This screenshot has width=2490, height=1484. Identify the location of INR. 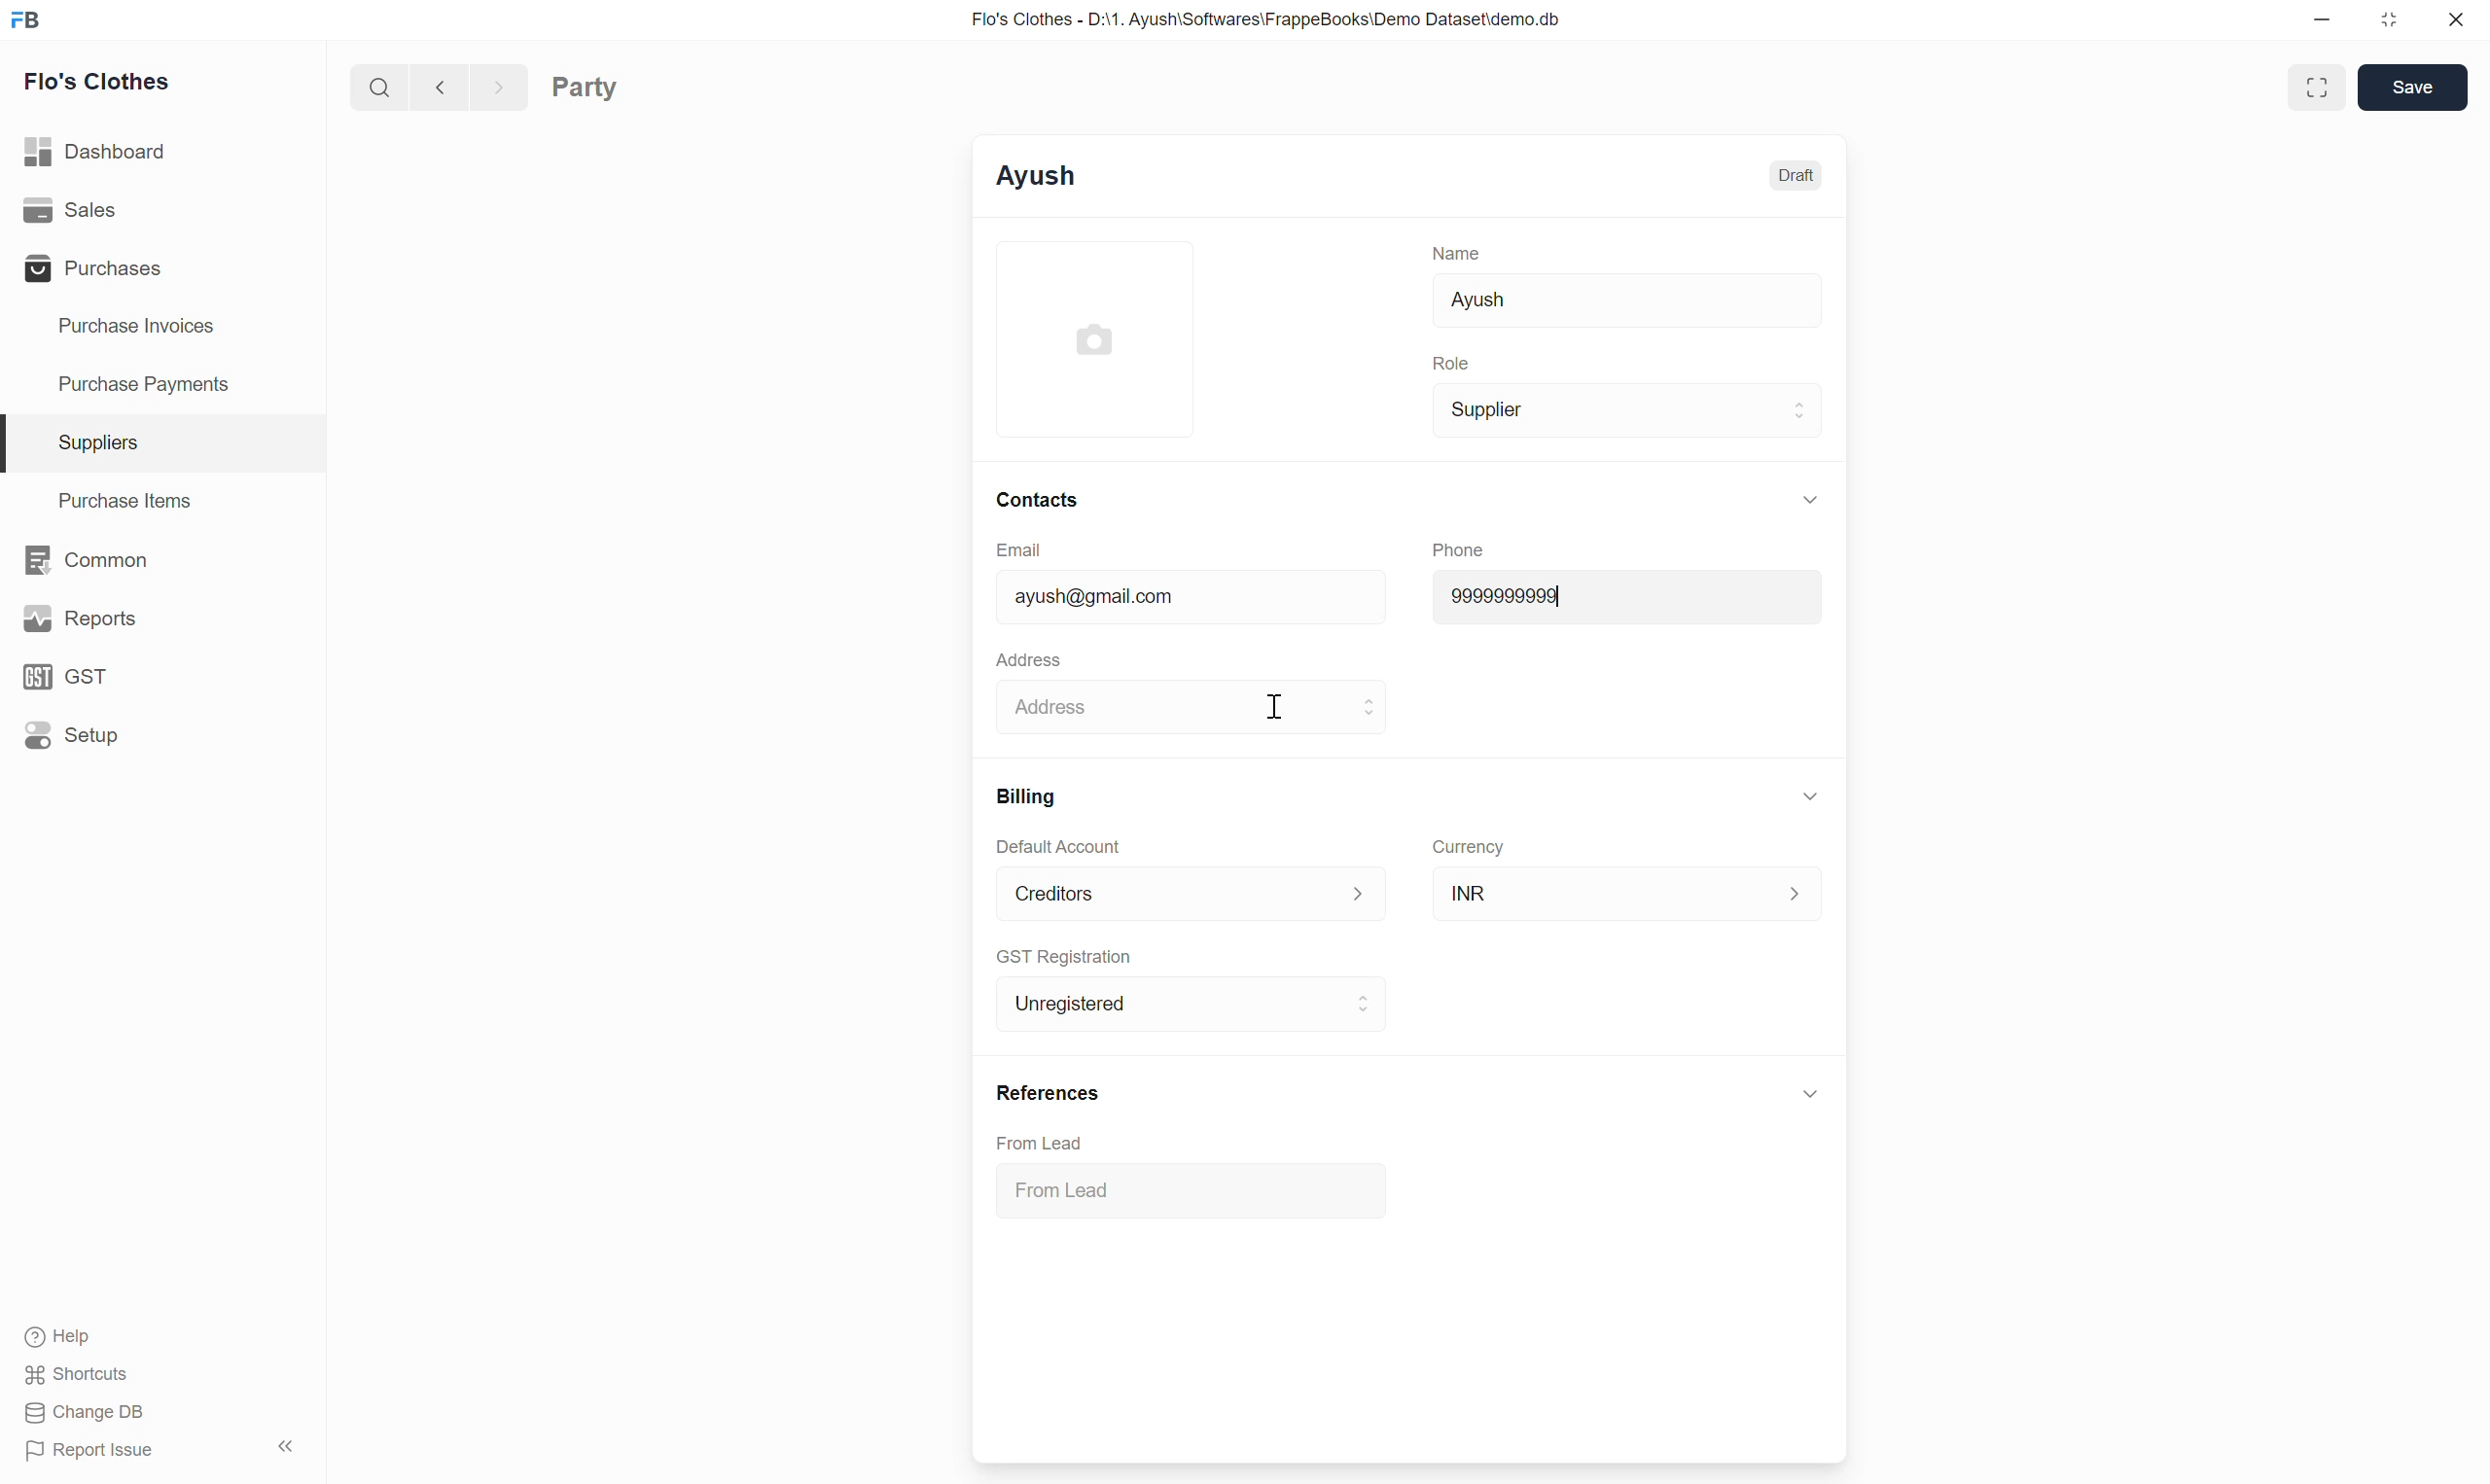
(1628, 893).